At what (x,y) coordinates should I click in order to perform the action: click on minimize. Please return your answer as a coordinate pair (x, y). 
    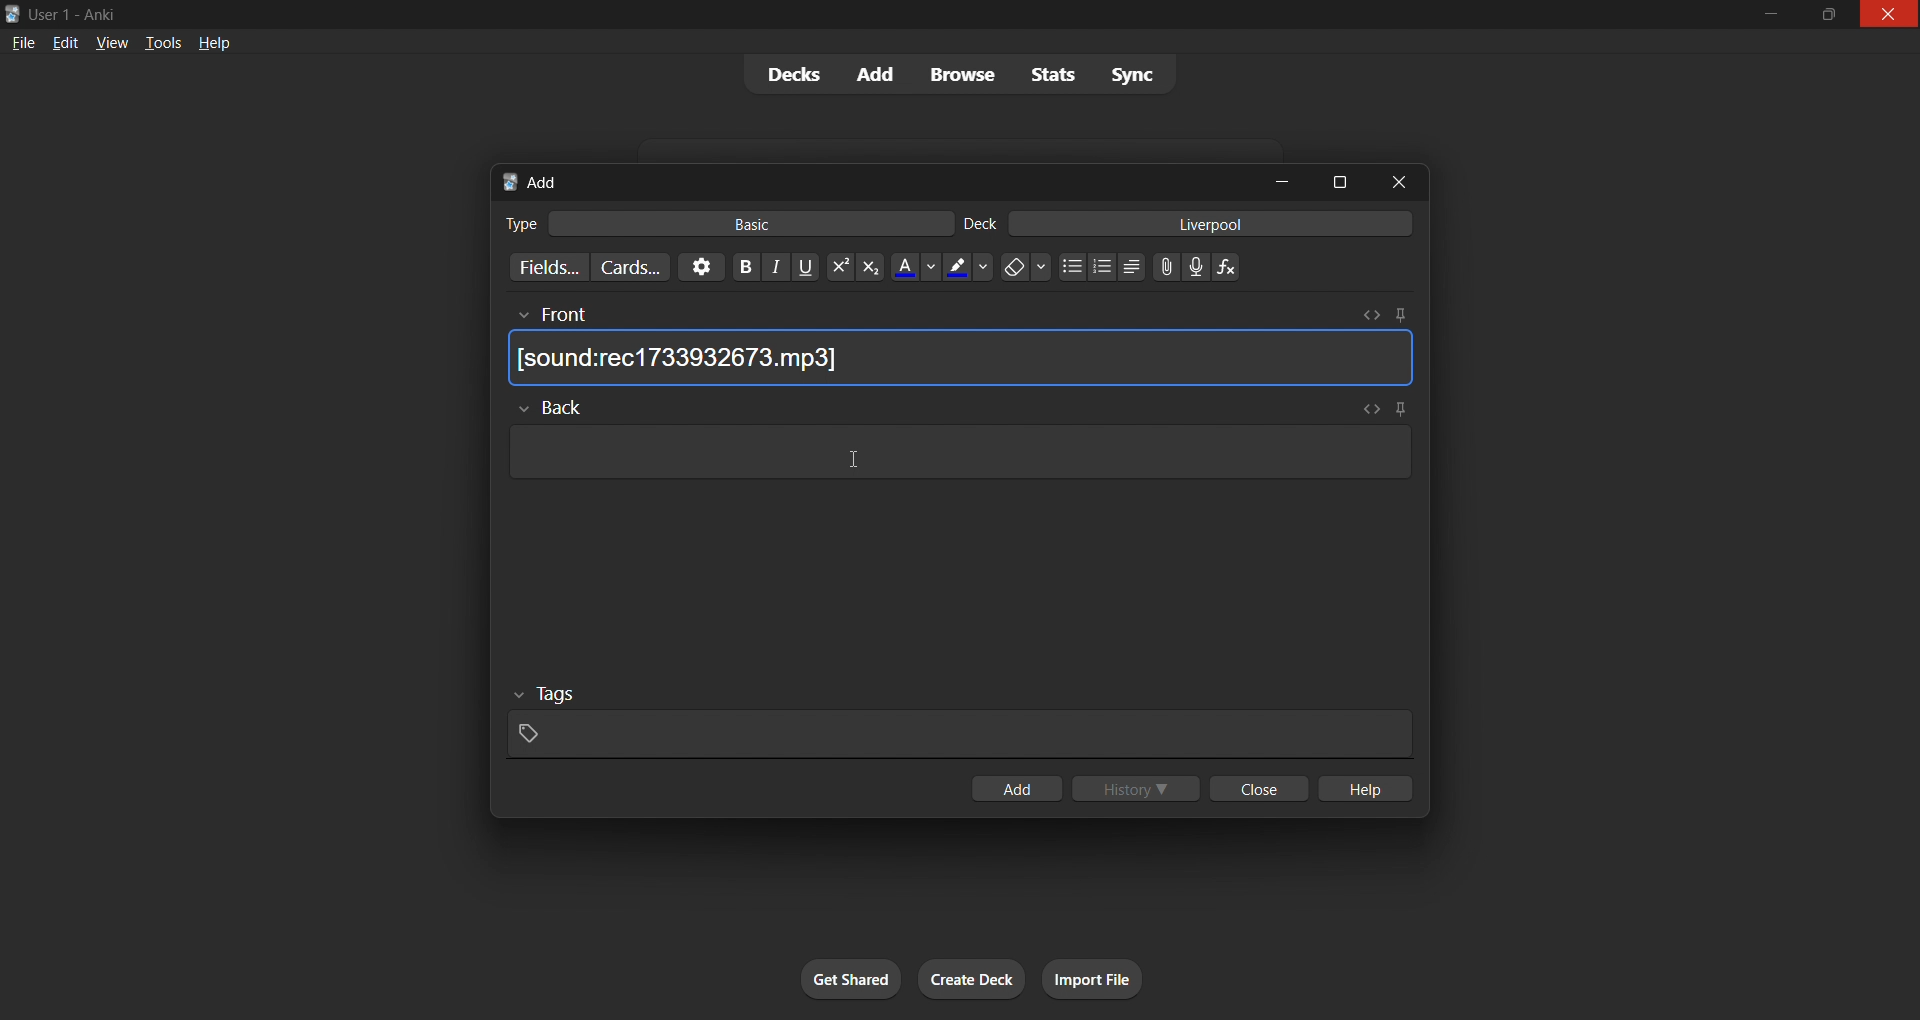
    Looking at the image, I should click on (1286, 181).